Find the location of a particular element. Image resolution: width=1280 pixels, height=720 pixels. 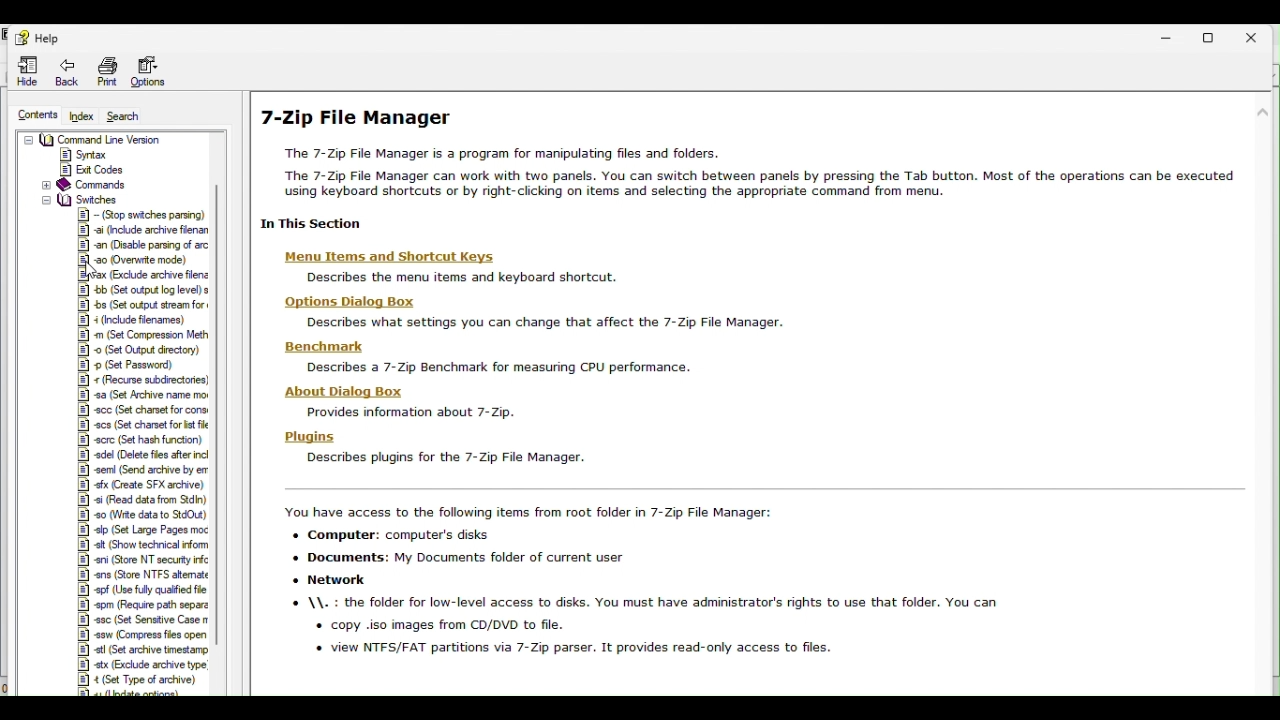

Help is located at coordinates (46, 38).